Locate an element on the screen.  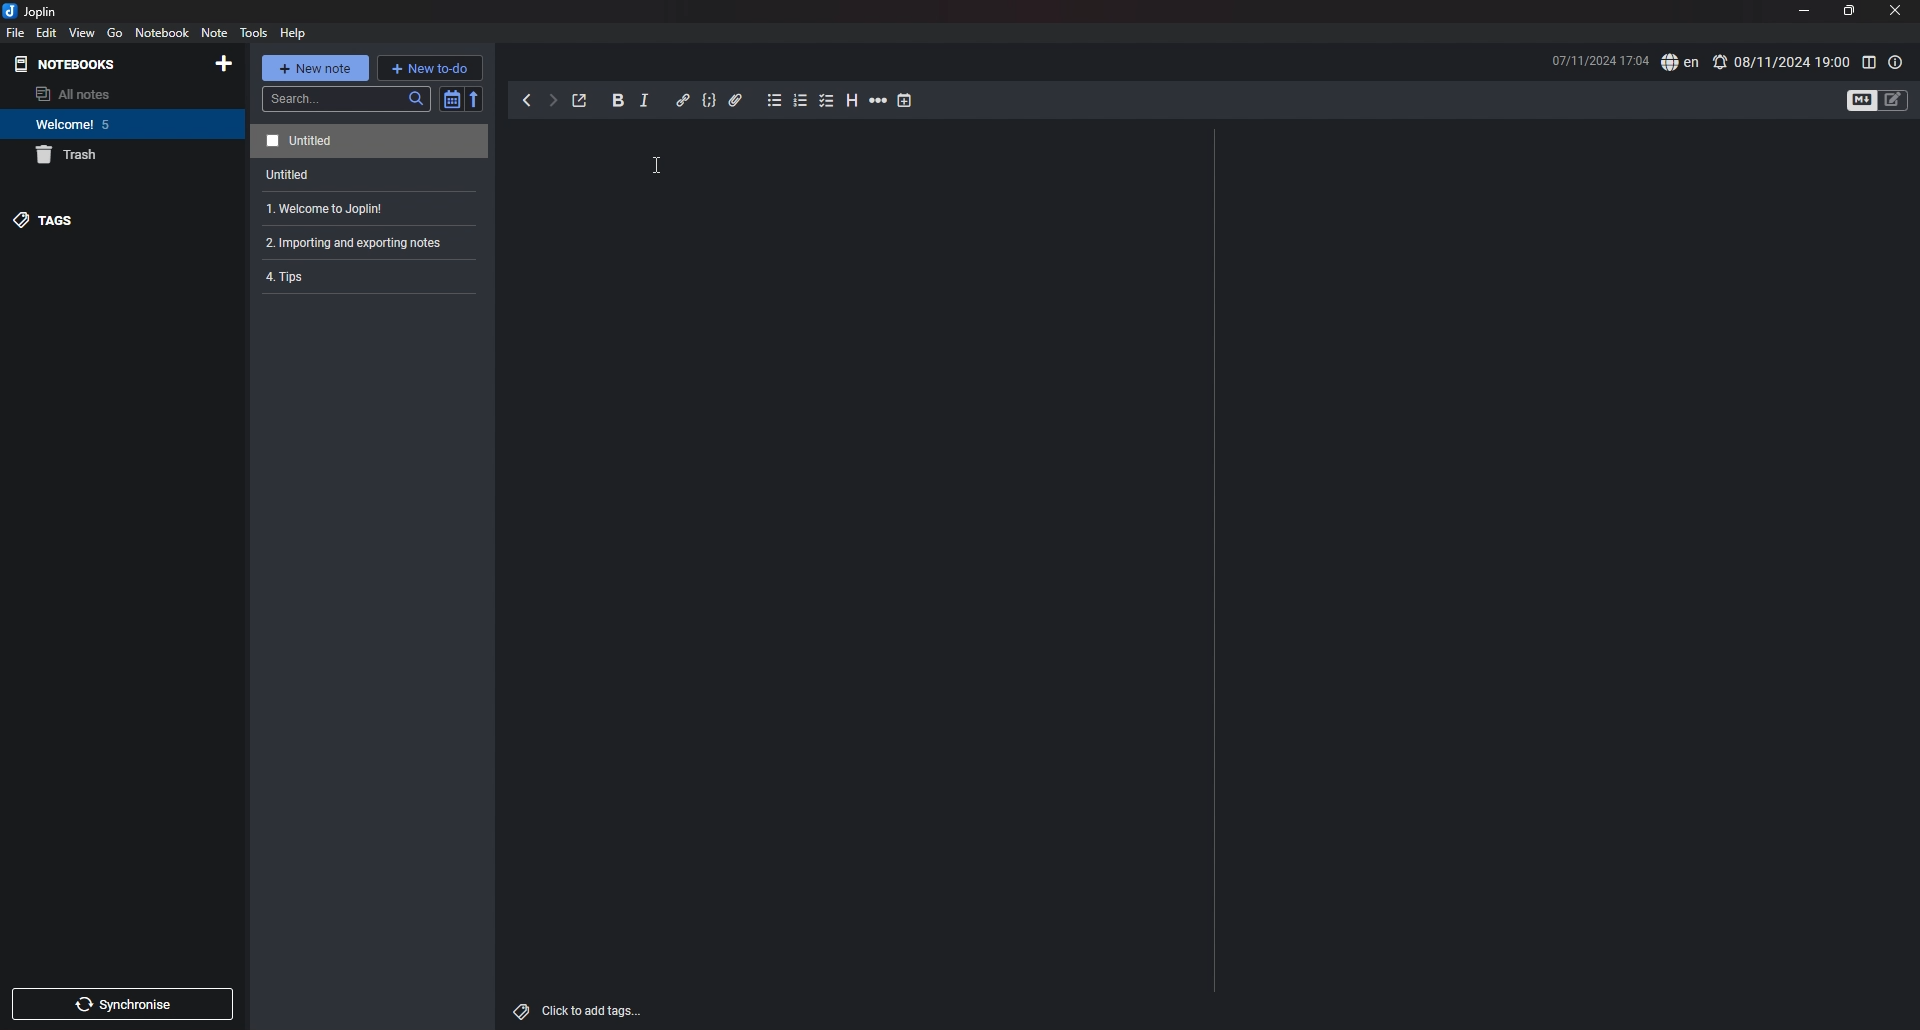
edit is located at coordinates (46, 33).